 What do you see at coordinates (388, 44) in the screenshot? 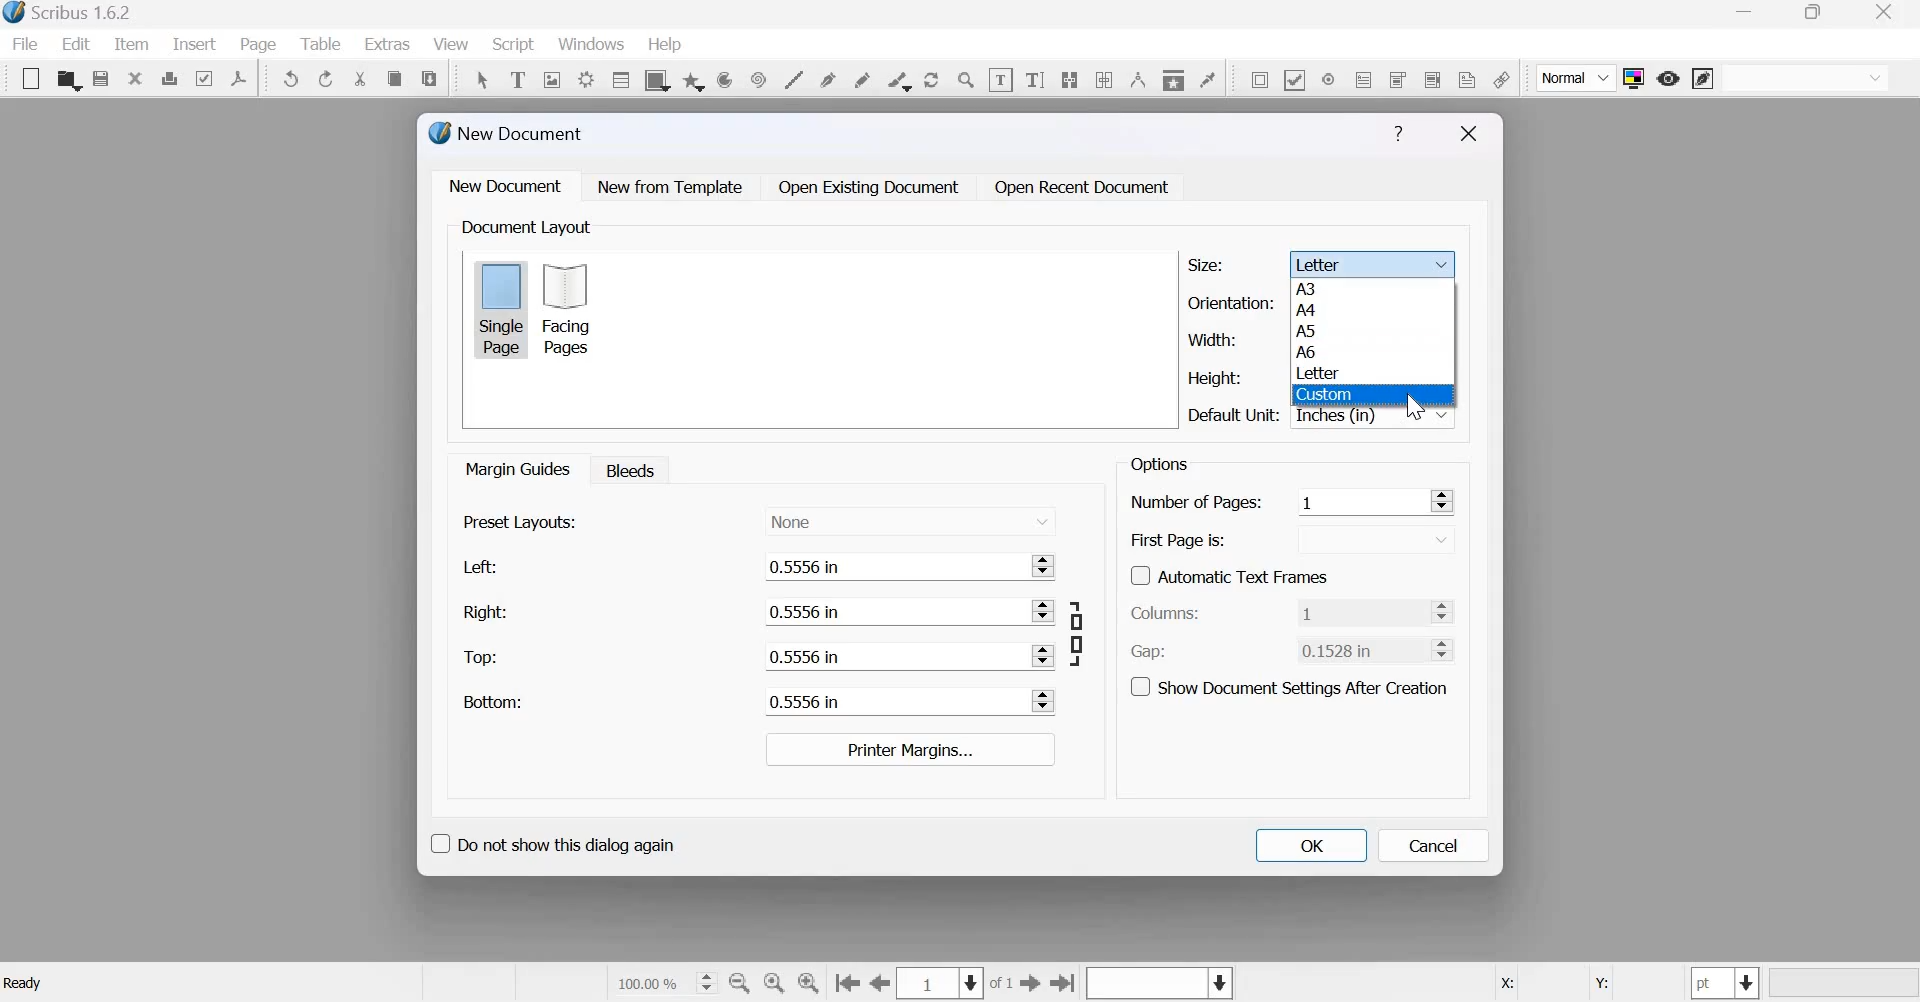
I see `extras` at bounding box center [388, 44].